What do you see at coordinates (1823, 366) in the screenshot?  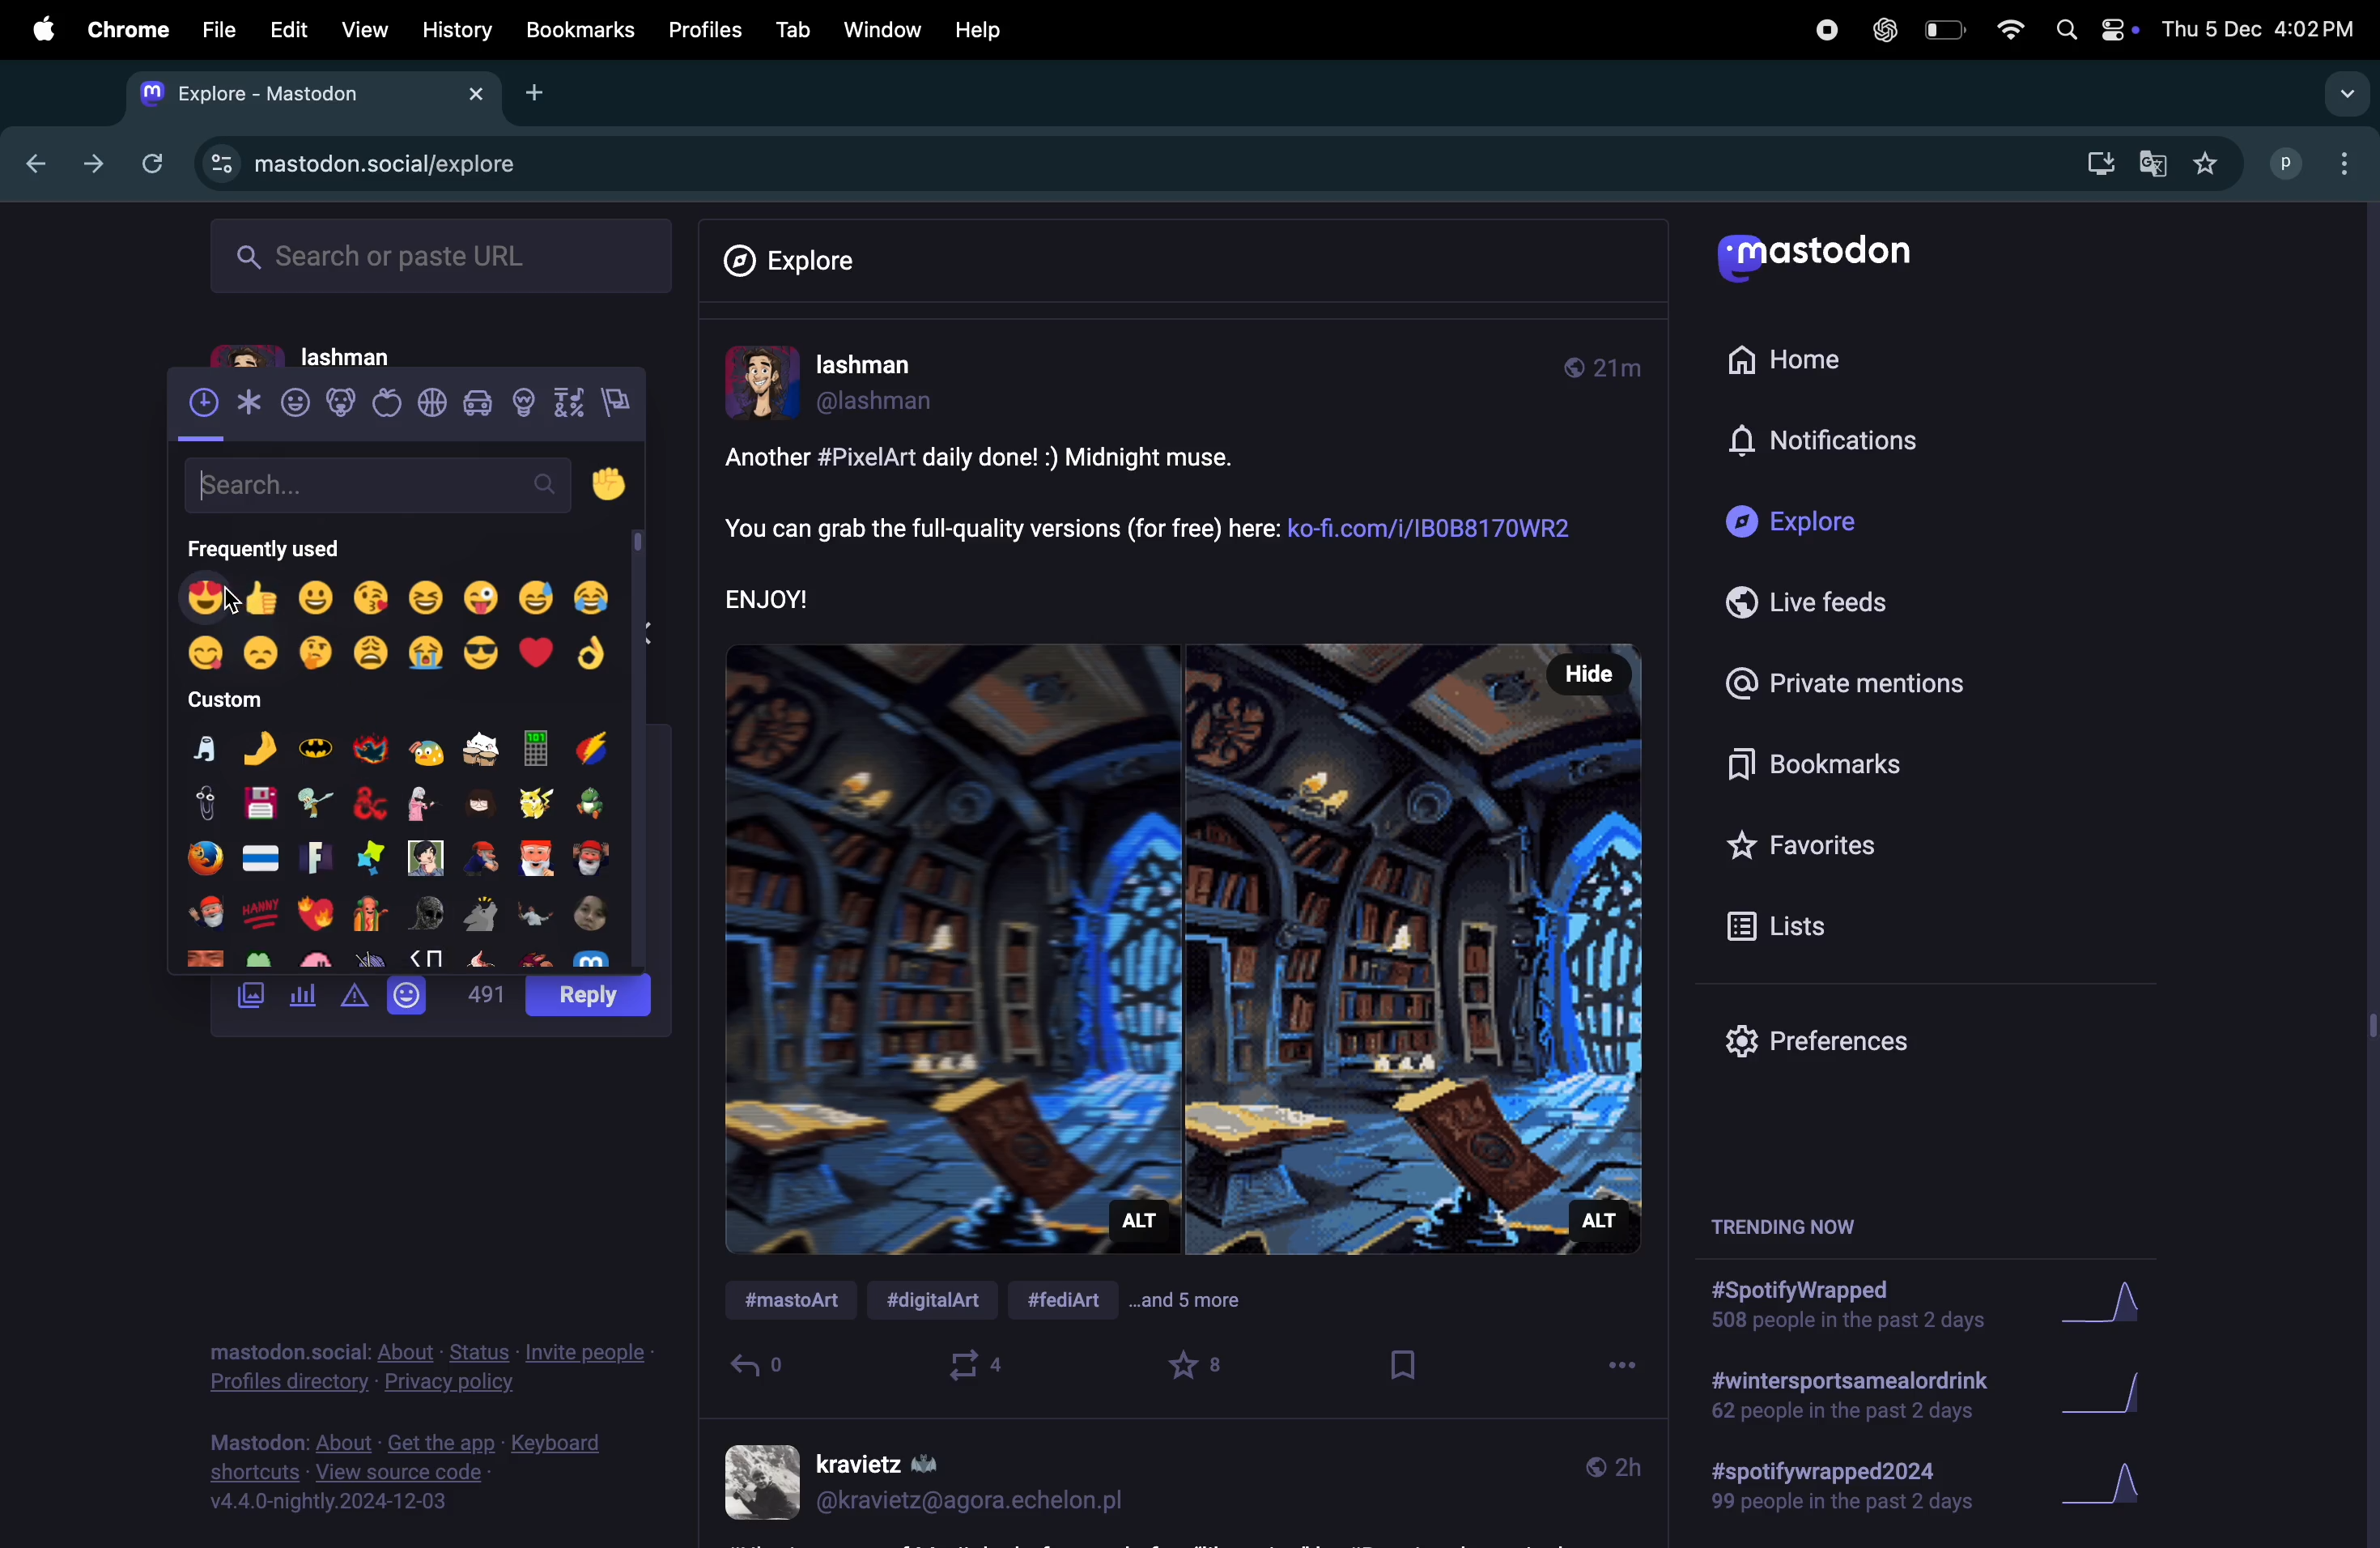 I see `Home` at bounding box center [1823, 366].